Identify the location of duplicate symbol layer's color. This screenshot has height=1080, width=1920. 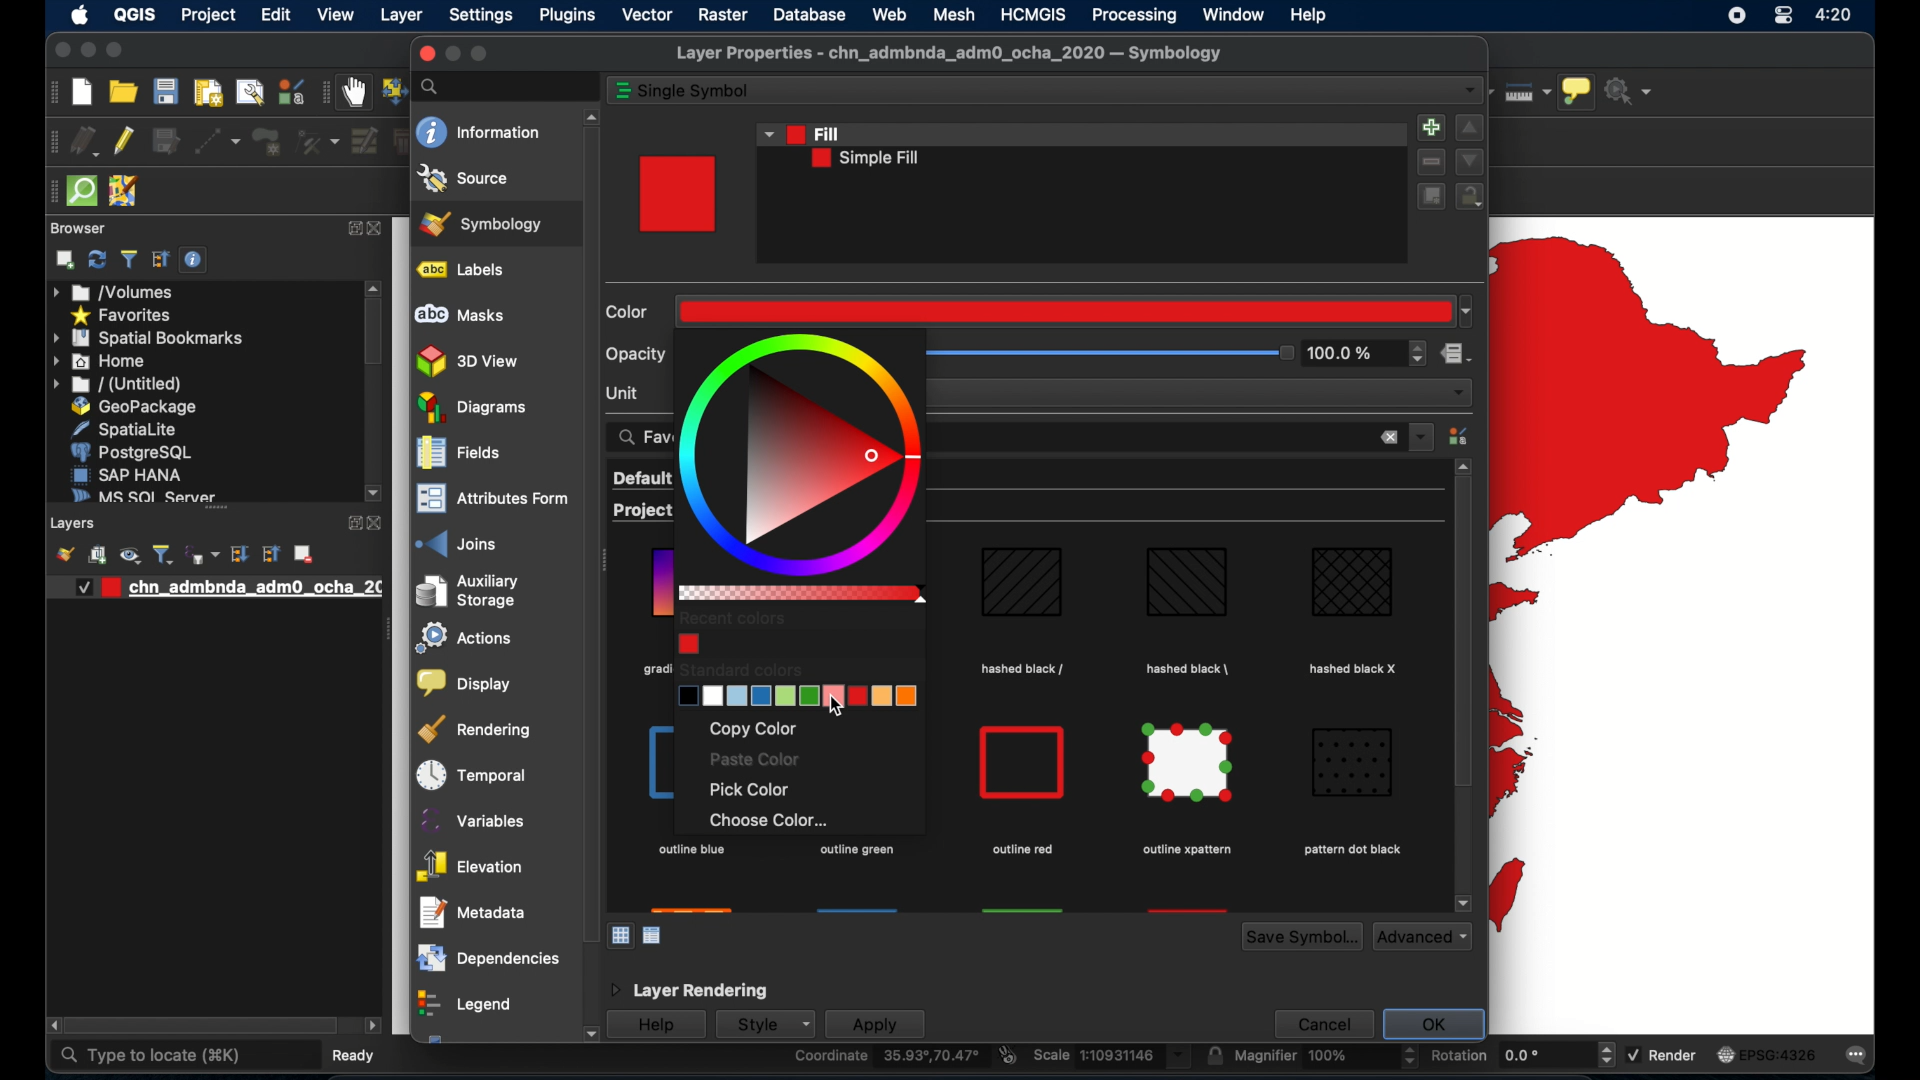
(1429, 196).